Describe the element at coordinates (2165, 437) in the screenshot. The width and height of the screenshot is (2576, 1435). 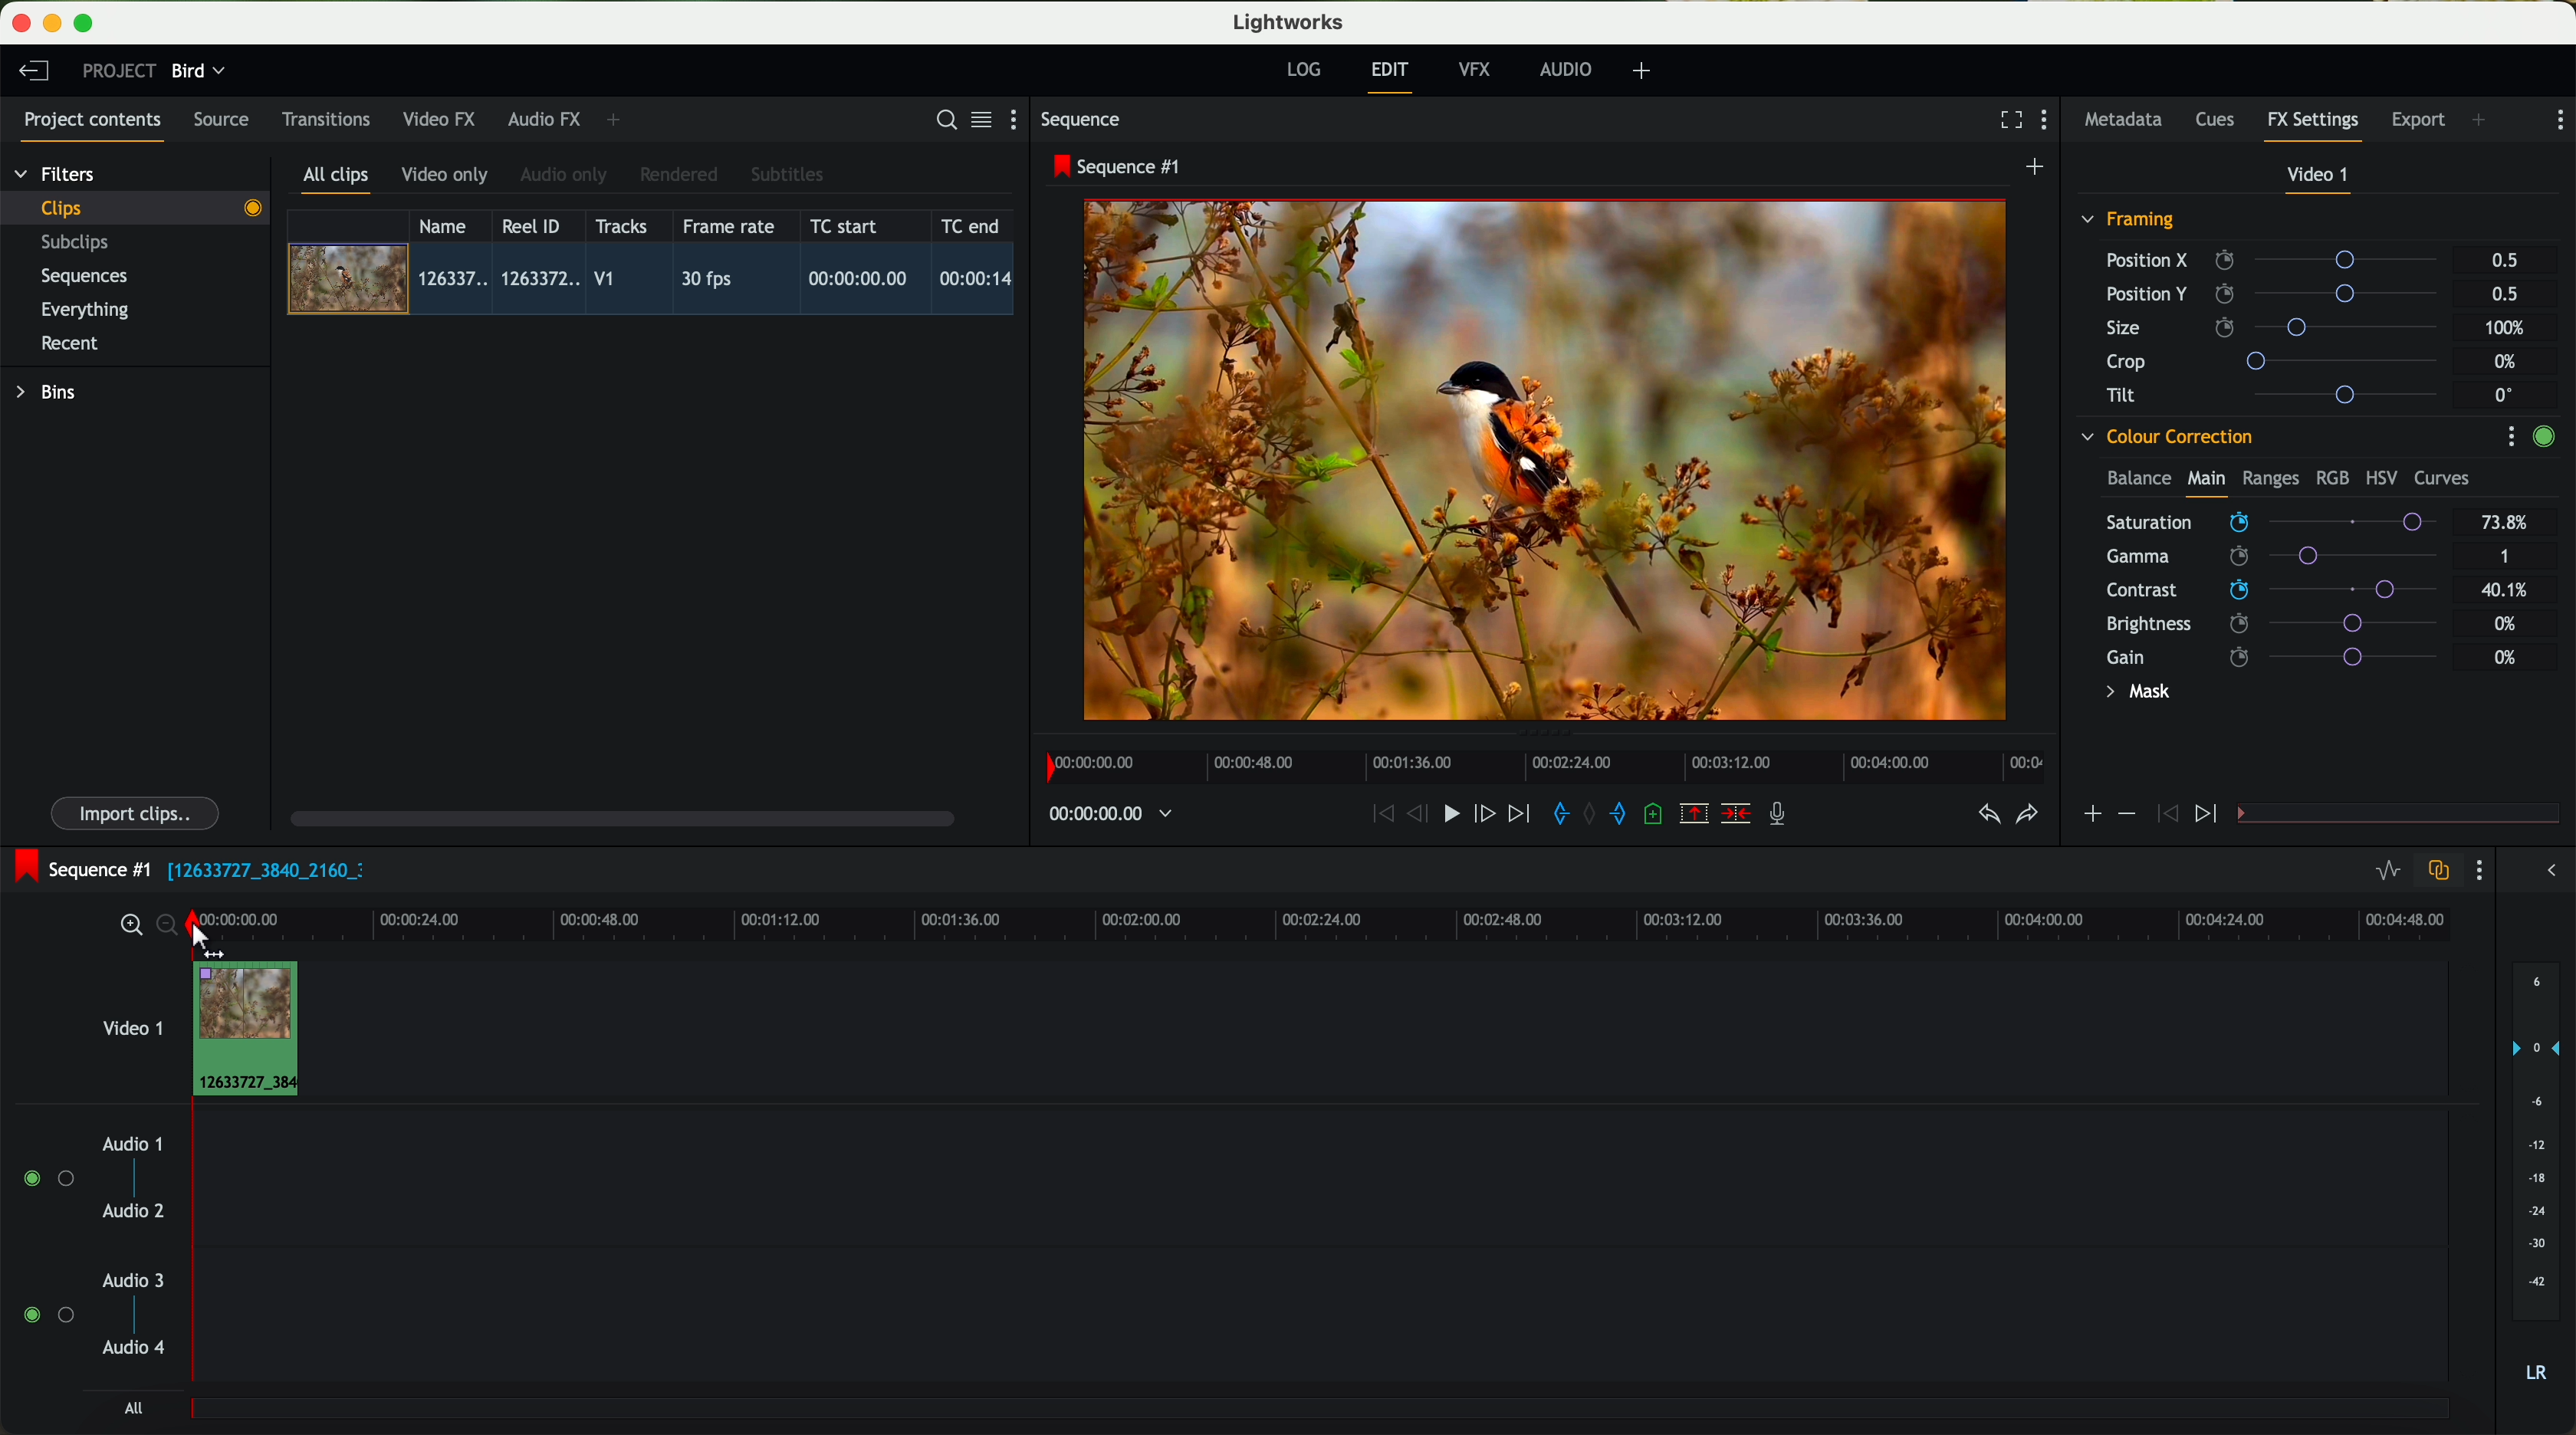
I see `colour correction` at that location.